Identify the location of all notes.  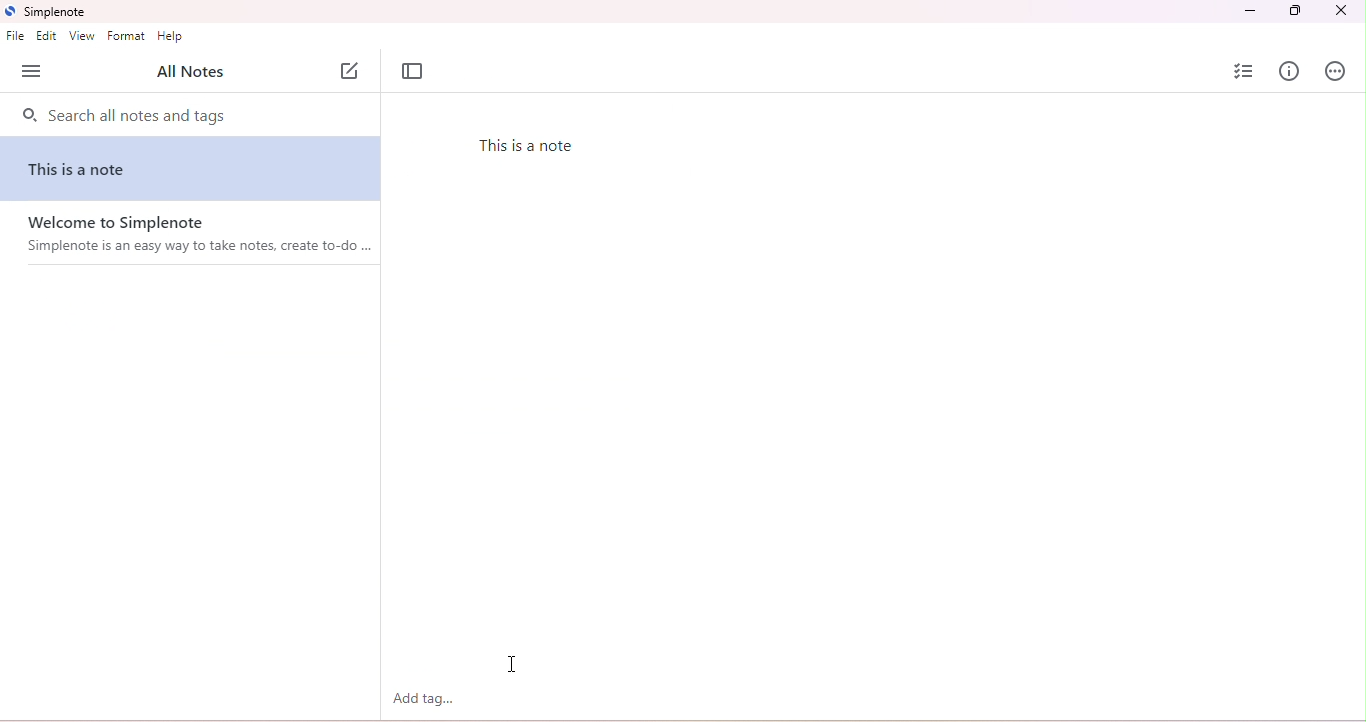
(188, 73).